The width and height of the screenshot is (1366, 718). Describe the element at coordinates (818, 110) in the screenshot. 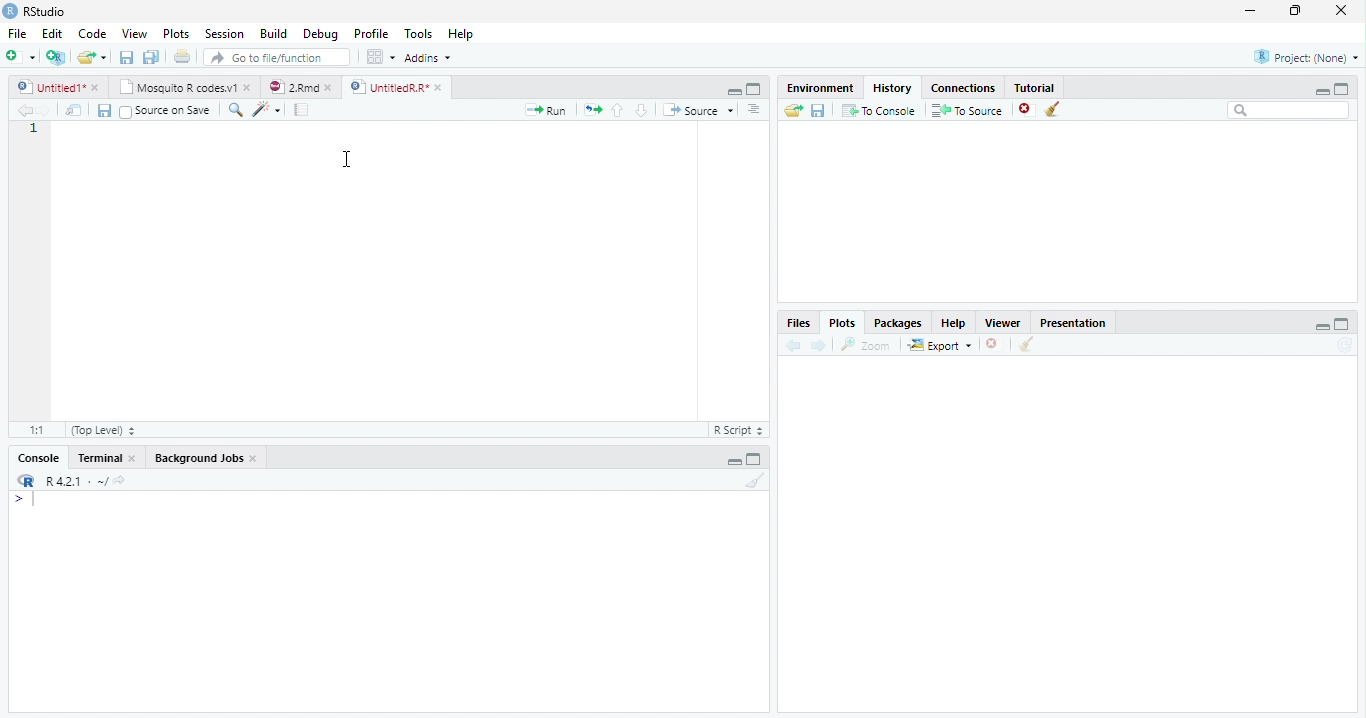

I see `save` at that location.